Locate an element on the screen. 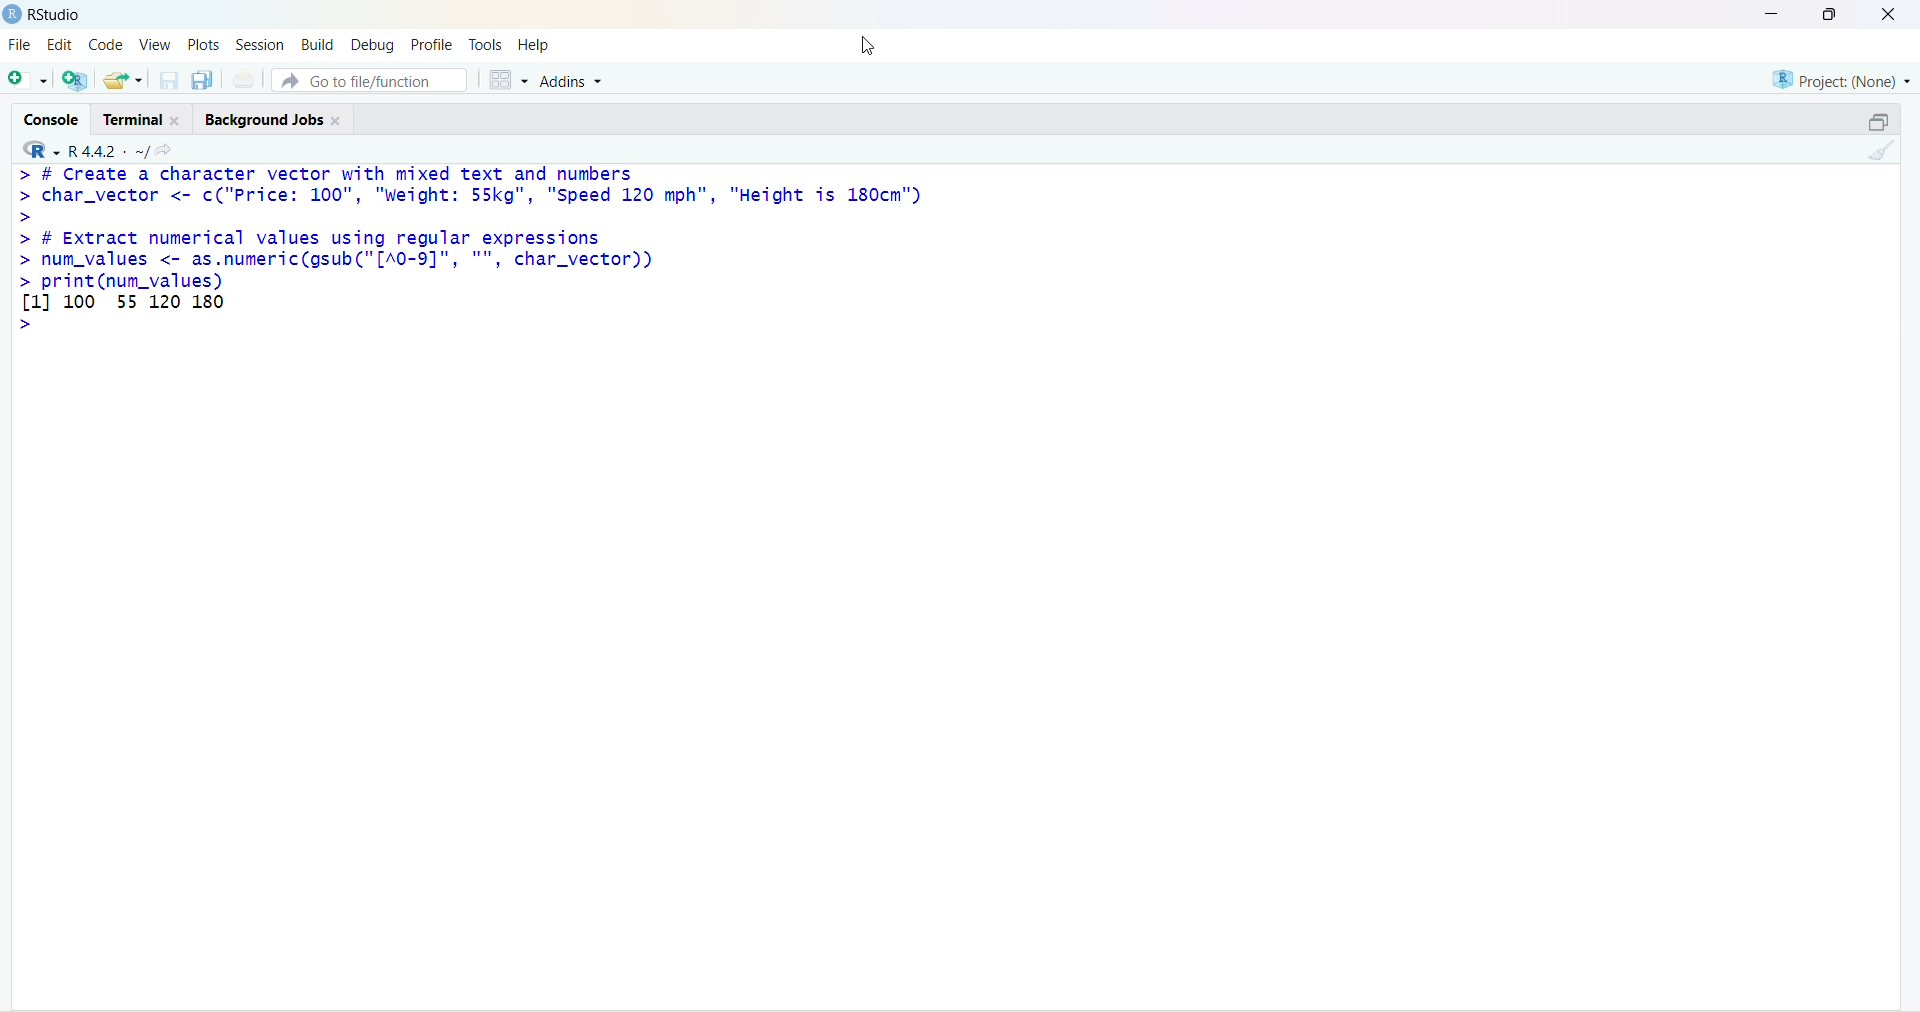  print is located at coordinates (245, 78).